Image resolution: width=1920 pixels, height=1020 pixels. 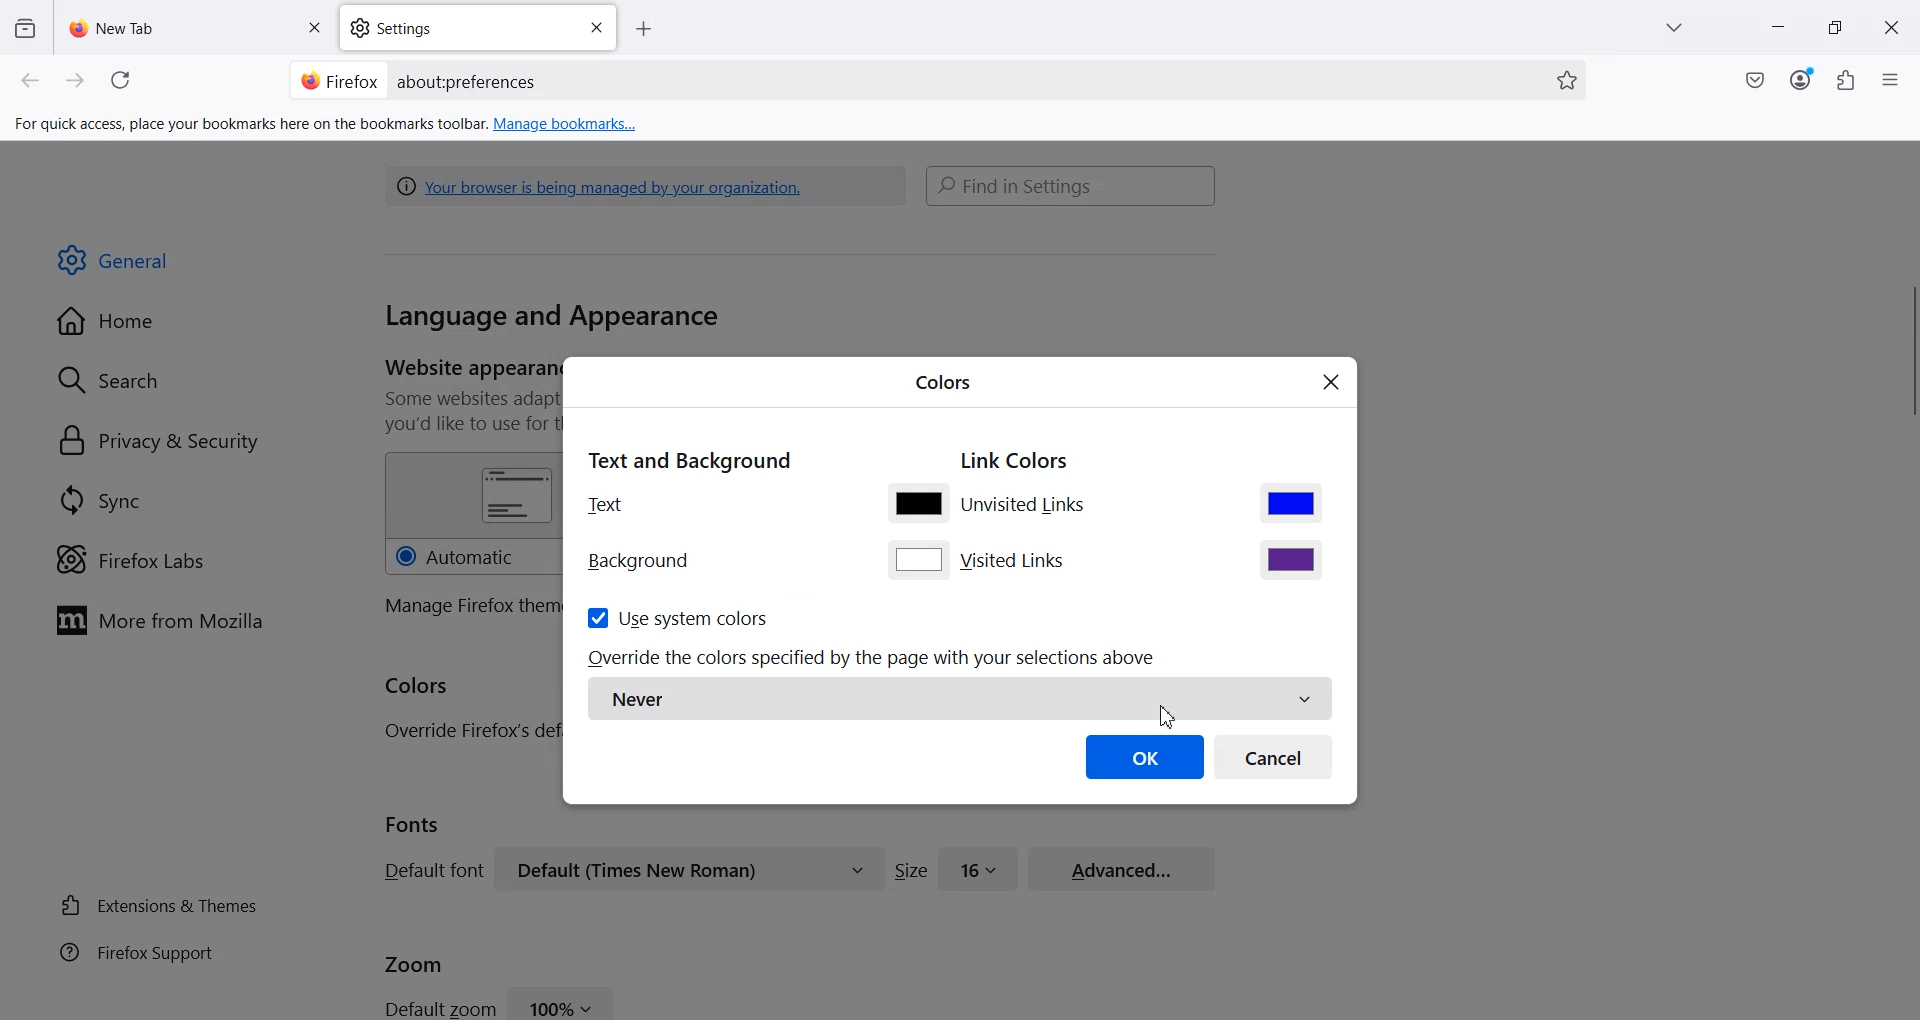 What do you see at coordinates (24, 27) in the screenshot?
I see `View recent browsing across window` at bounding box center [24, 27].